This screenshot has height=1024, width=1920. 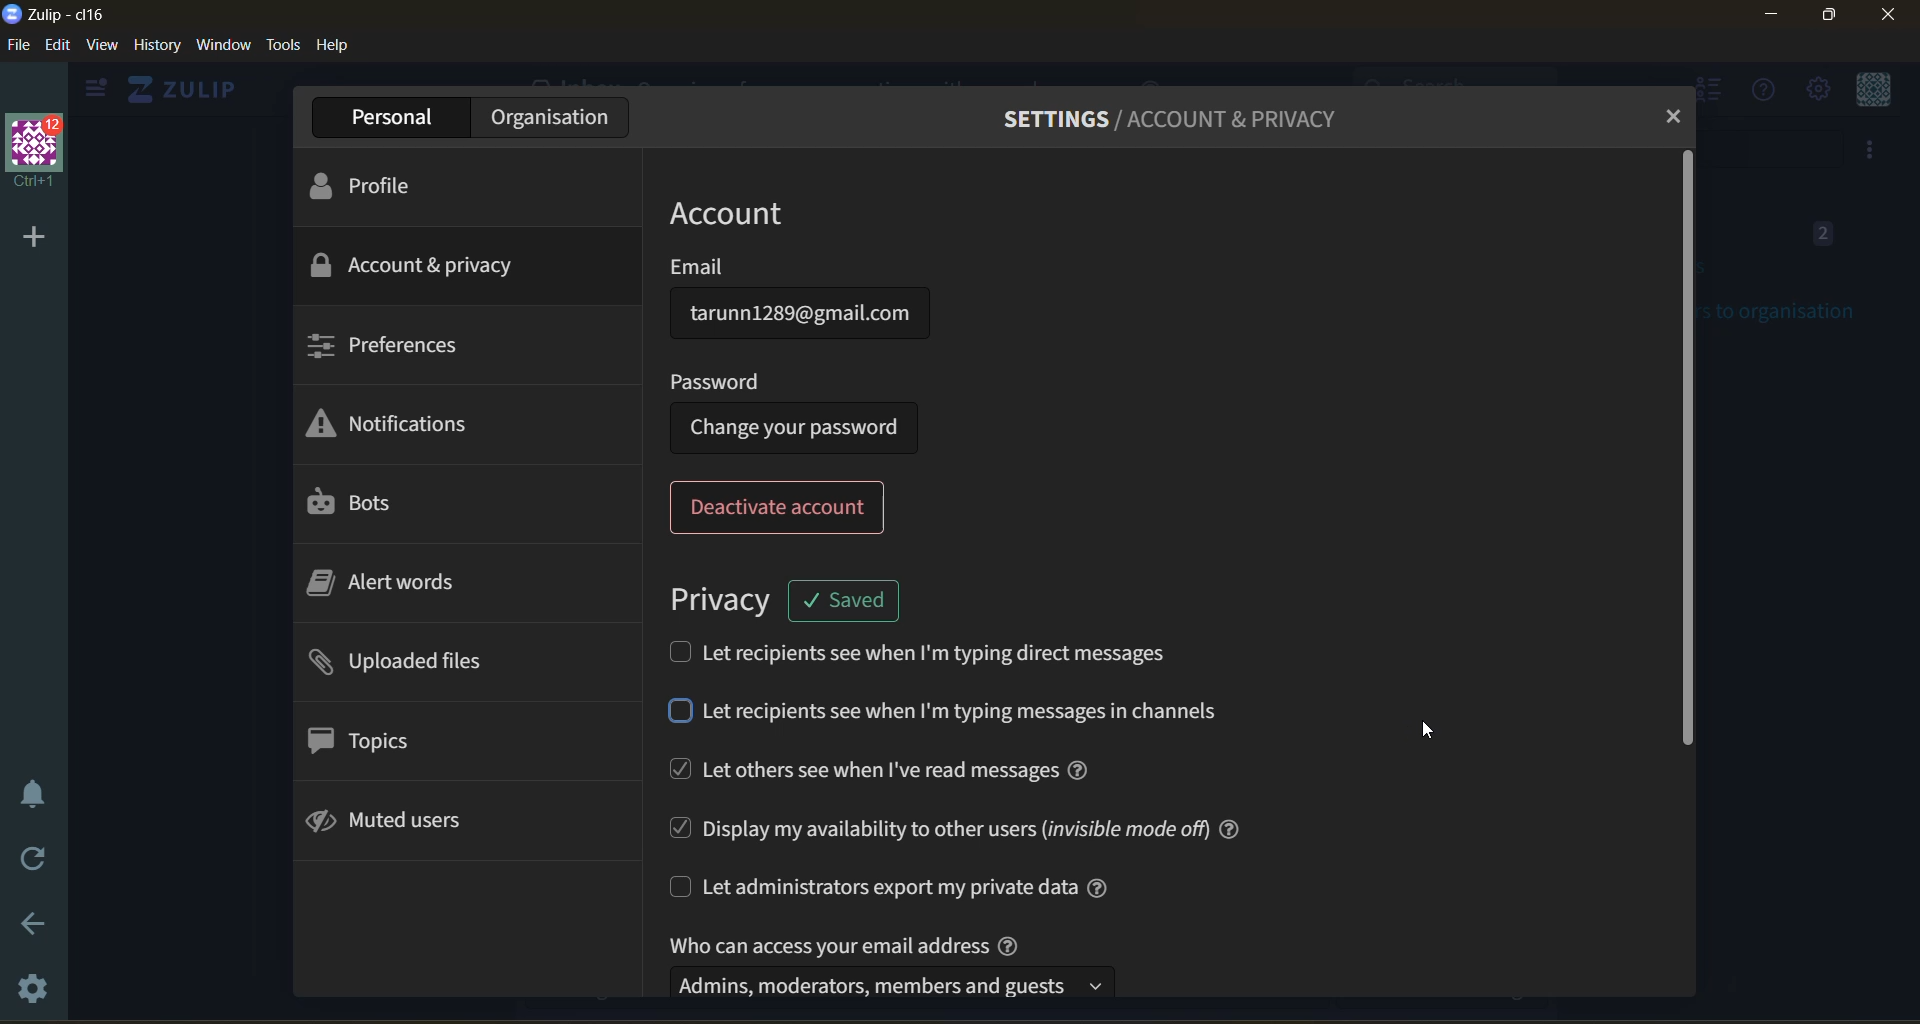 I want to click on option to invite users to organisation, so click(x=1872, y=152).